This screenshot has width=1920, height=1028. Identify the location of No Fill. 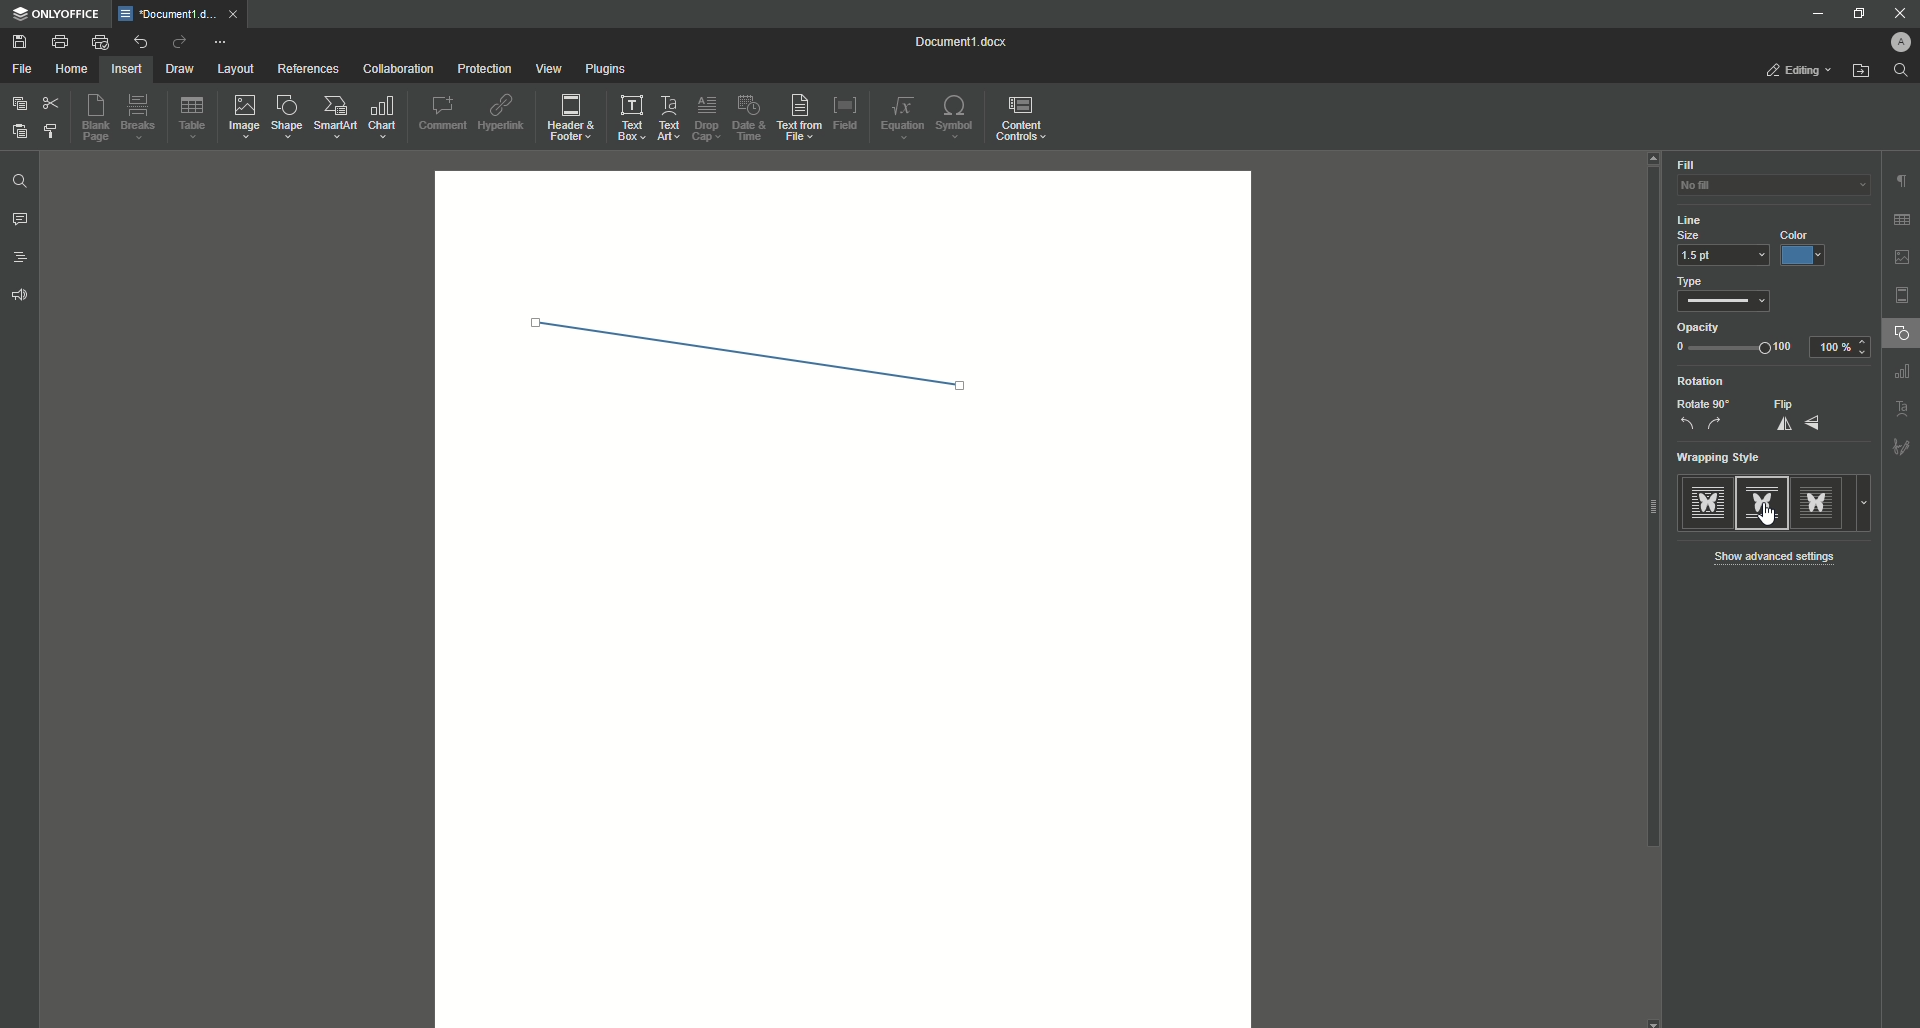
(1760, 192).